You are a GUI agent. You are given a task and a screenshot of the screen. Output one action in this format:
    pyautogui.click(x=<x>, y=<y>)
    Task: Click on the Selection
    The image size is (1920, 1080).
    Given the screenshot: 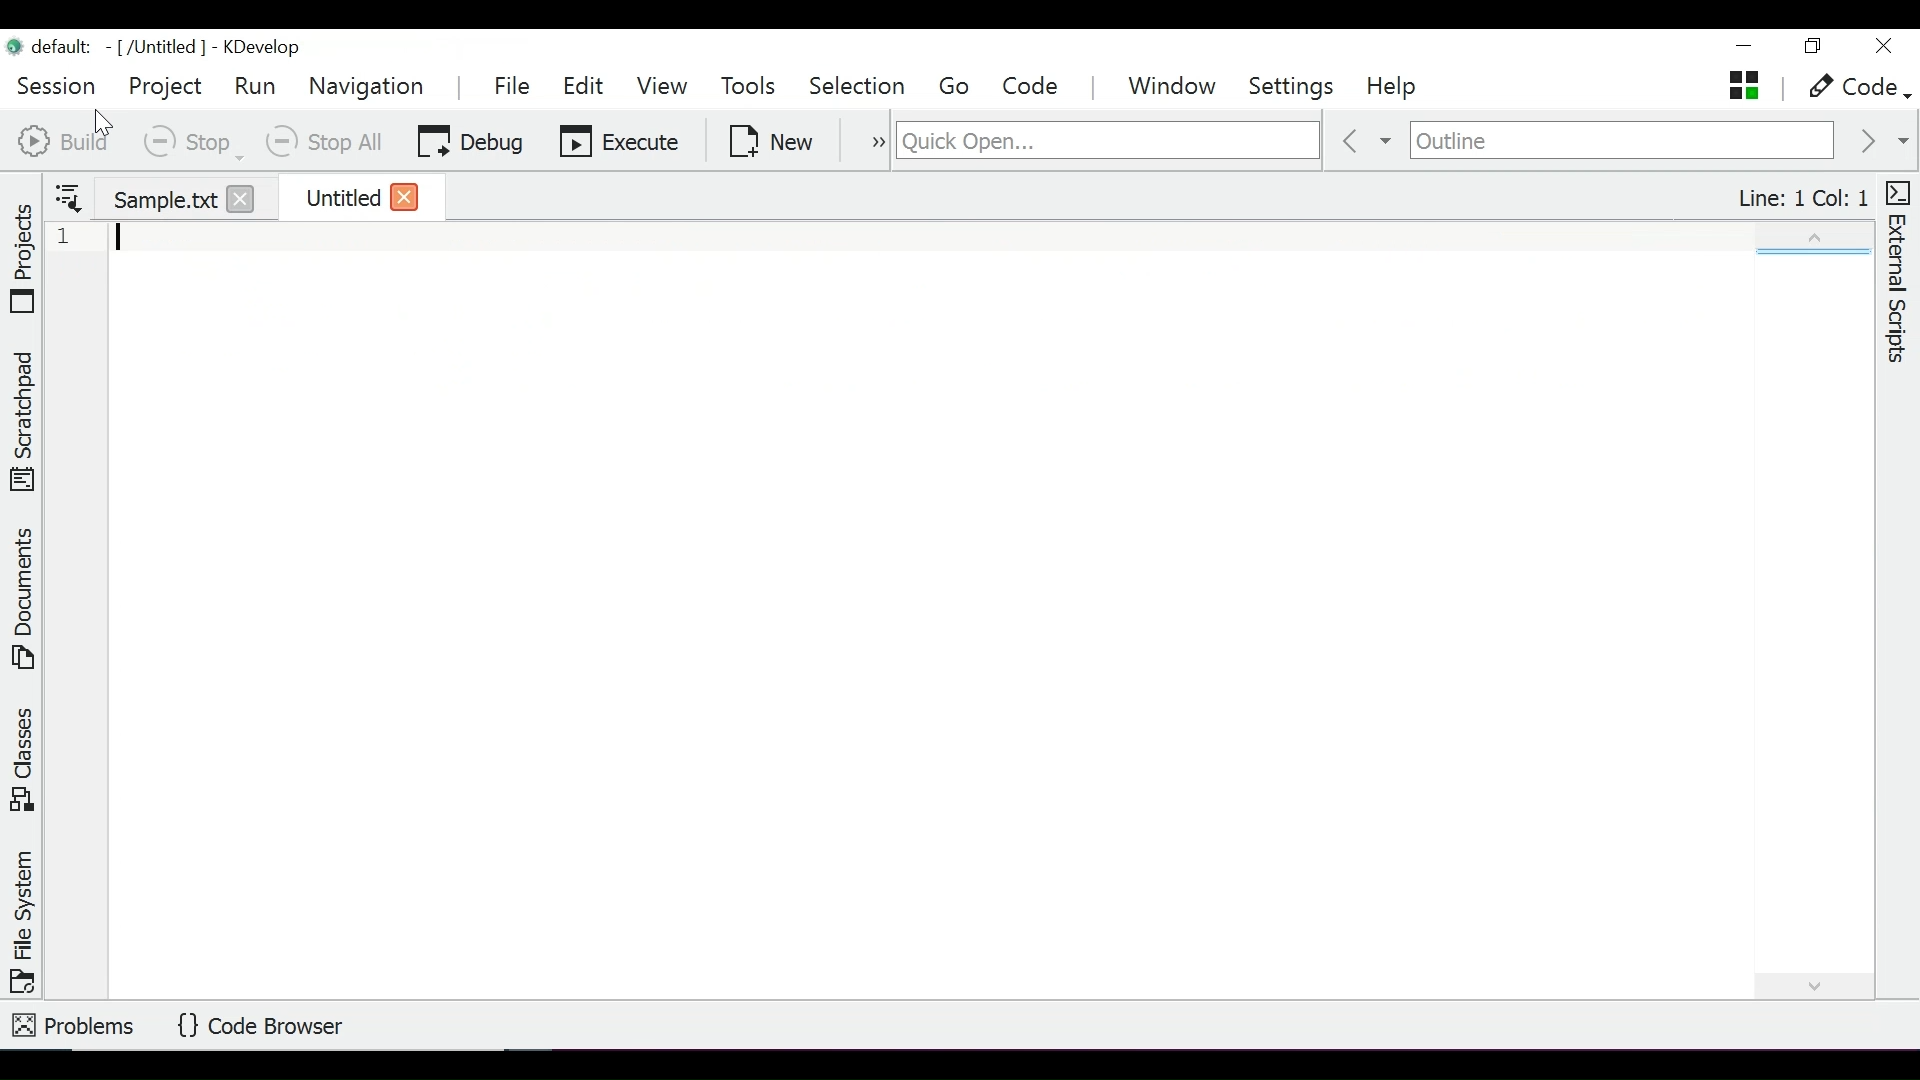 What is the action you would take?
    pyautogui.click(x=860, y=88)
    